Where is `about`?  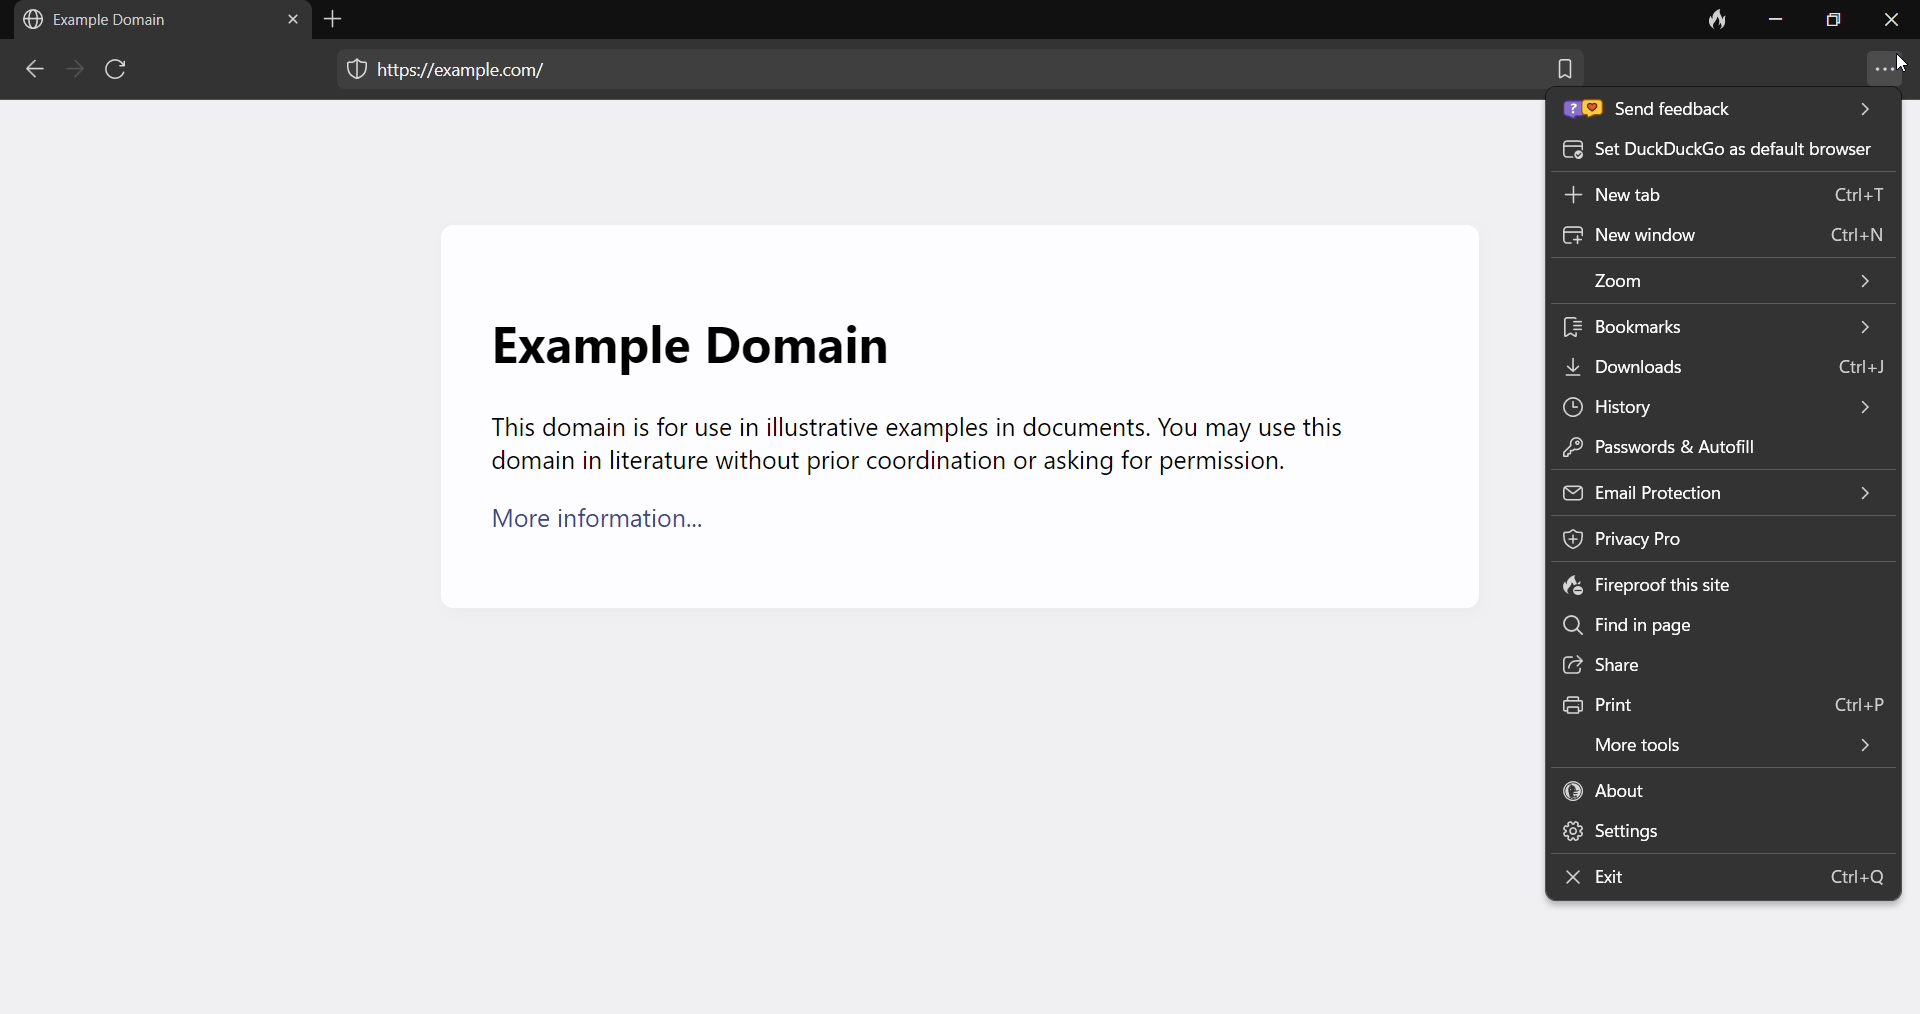 about is located at coordinates (1722, 789).